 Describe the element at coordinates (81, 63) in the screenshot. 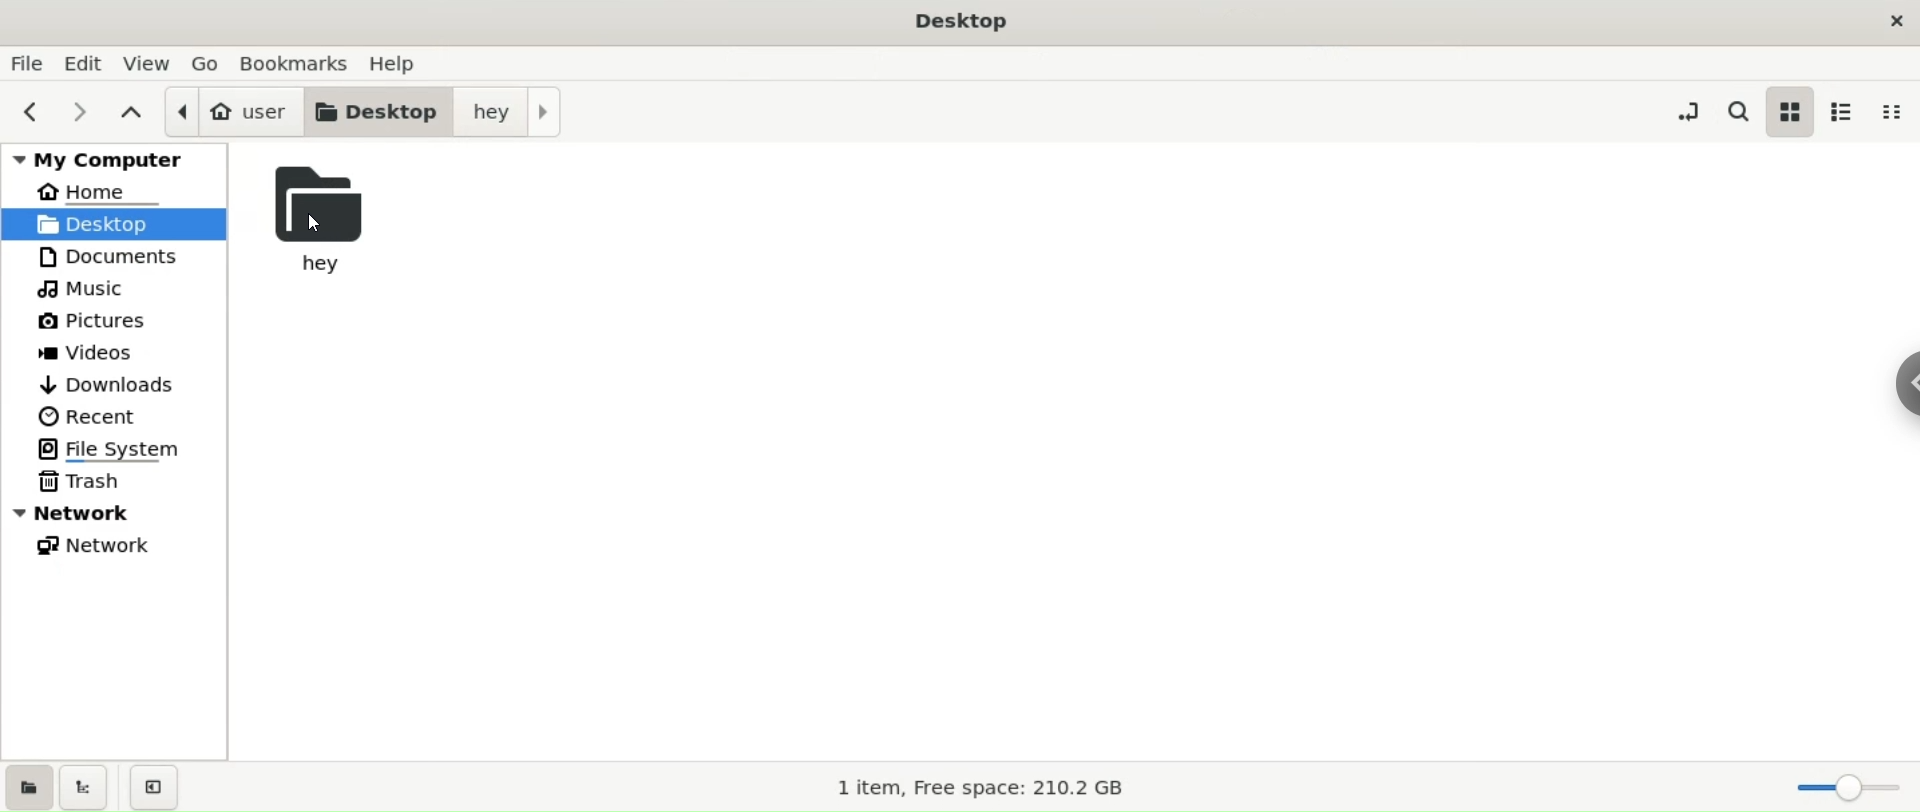

I see `edit` at that location.